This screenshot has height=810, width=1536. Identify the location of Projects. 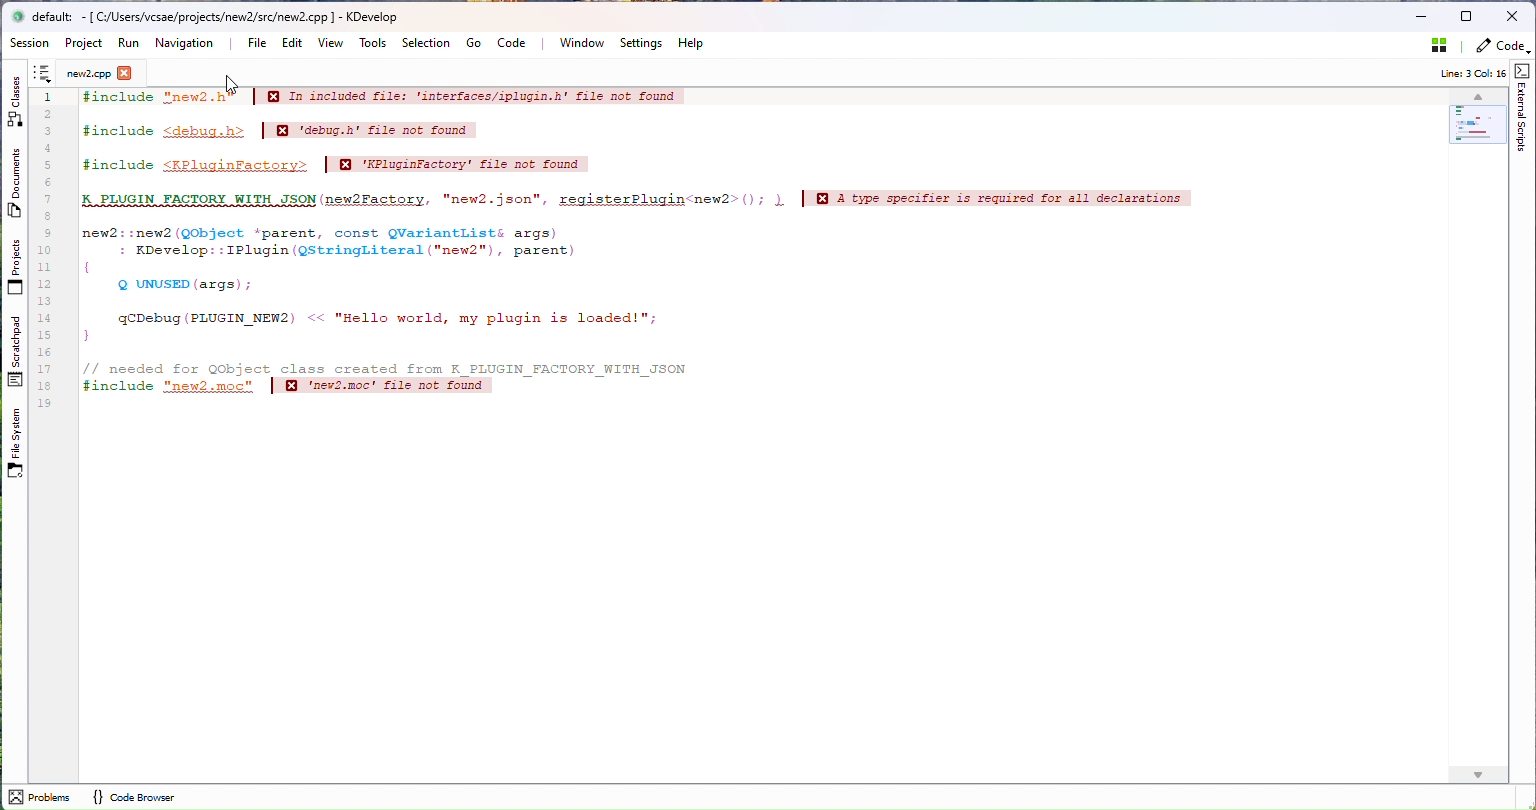
(16, 266).